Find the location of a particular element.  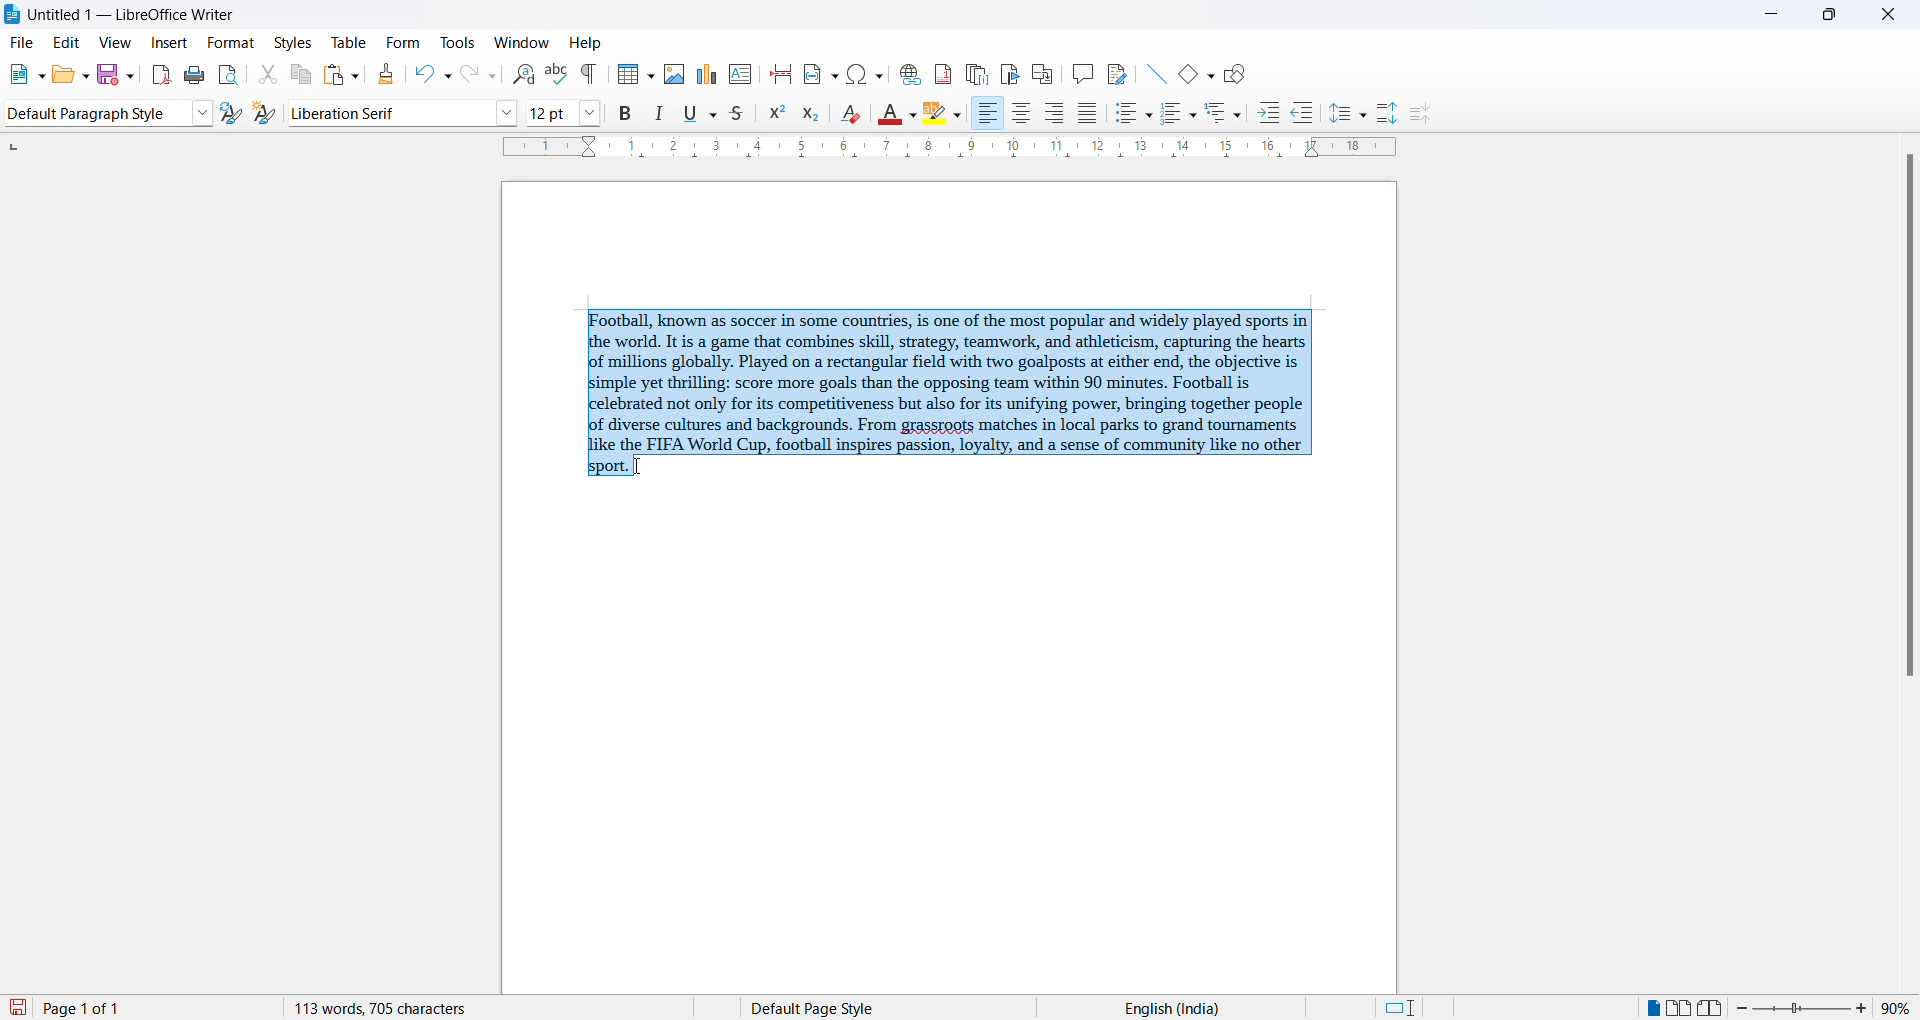

decrease paragraph spacing is located at coordinates (1424, 114).